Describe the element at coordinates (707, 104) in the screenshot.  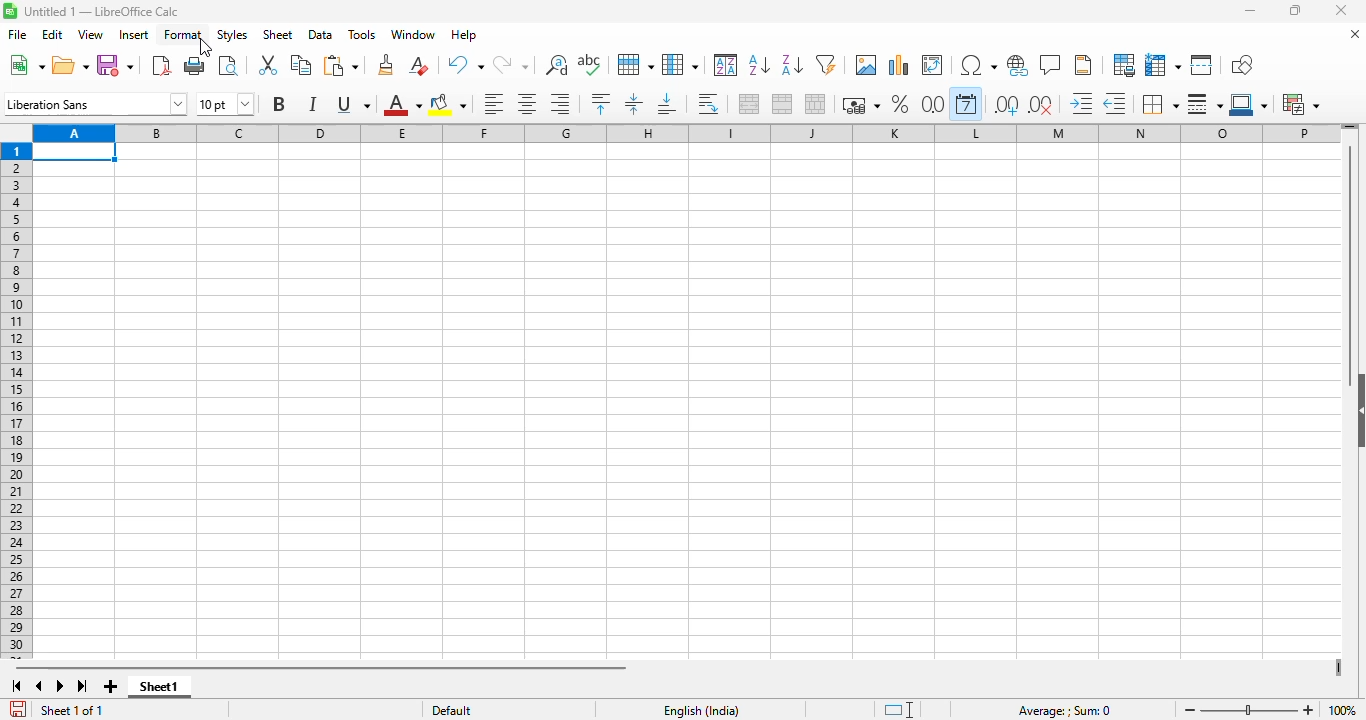
I see `wrap text` at that location.